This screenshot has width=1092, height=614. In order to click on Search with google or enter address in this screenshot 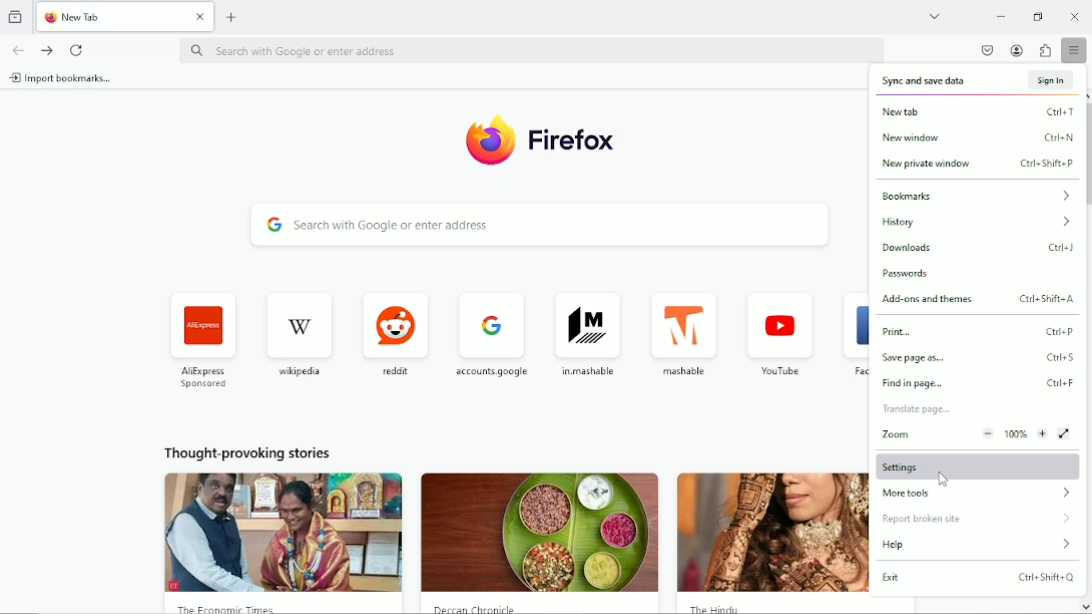, I will do `click(532, 50)`.